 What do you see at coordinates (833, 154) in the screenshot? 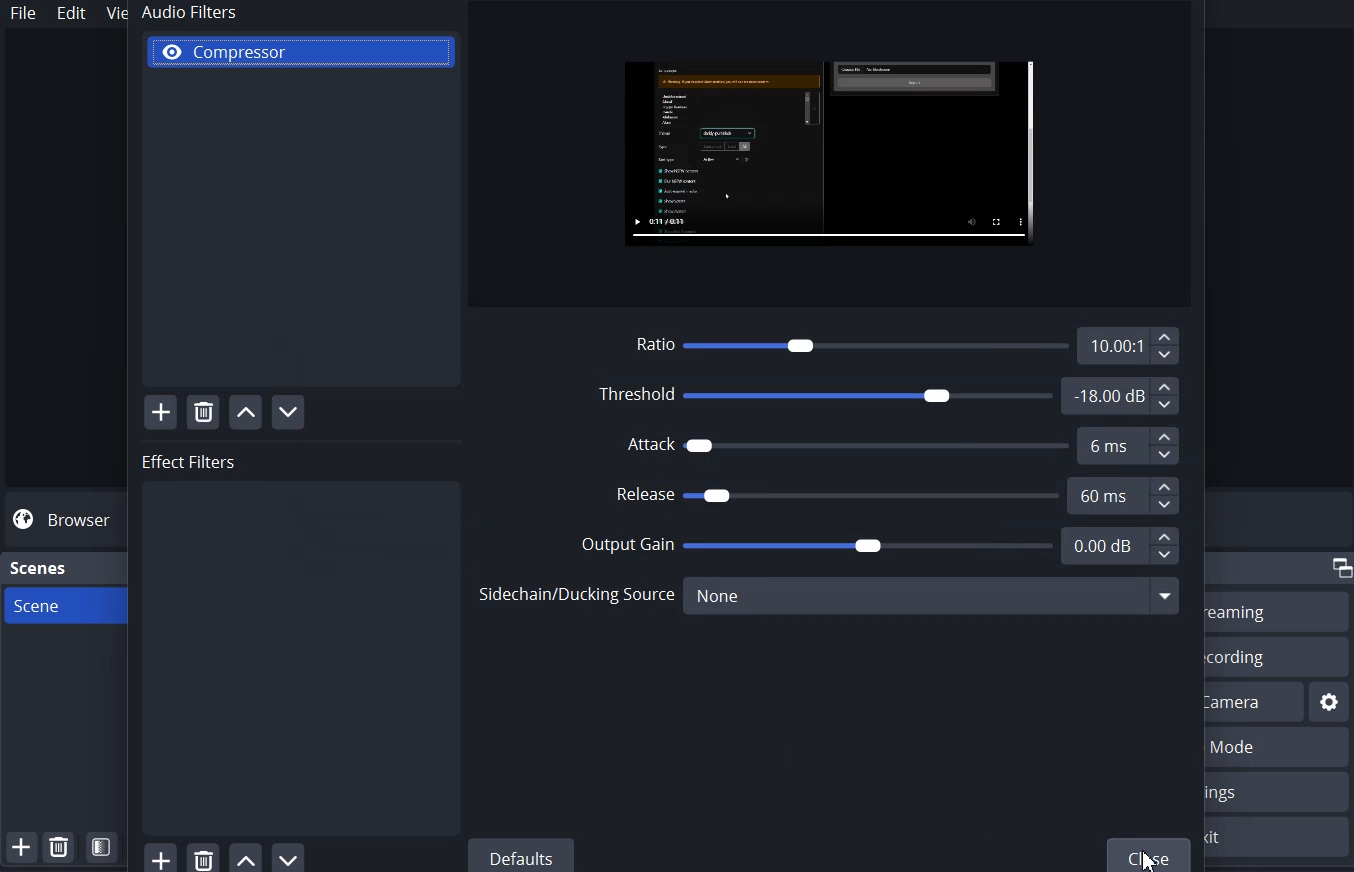
I see `File Preview` at bounding box center [833, 154].